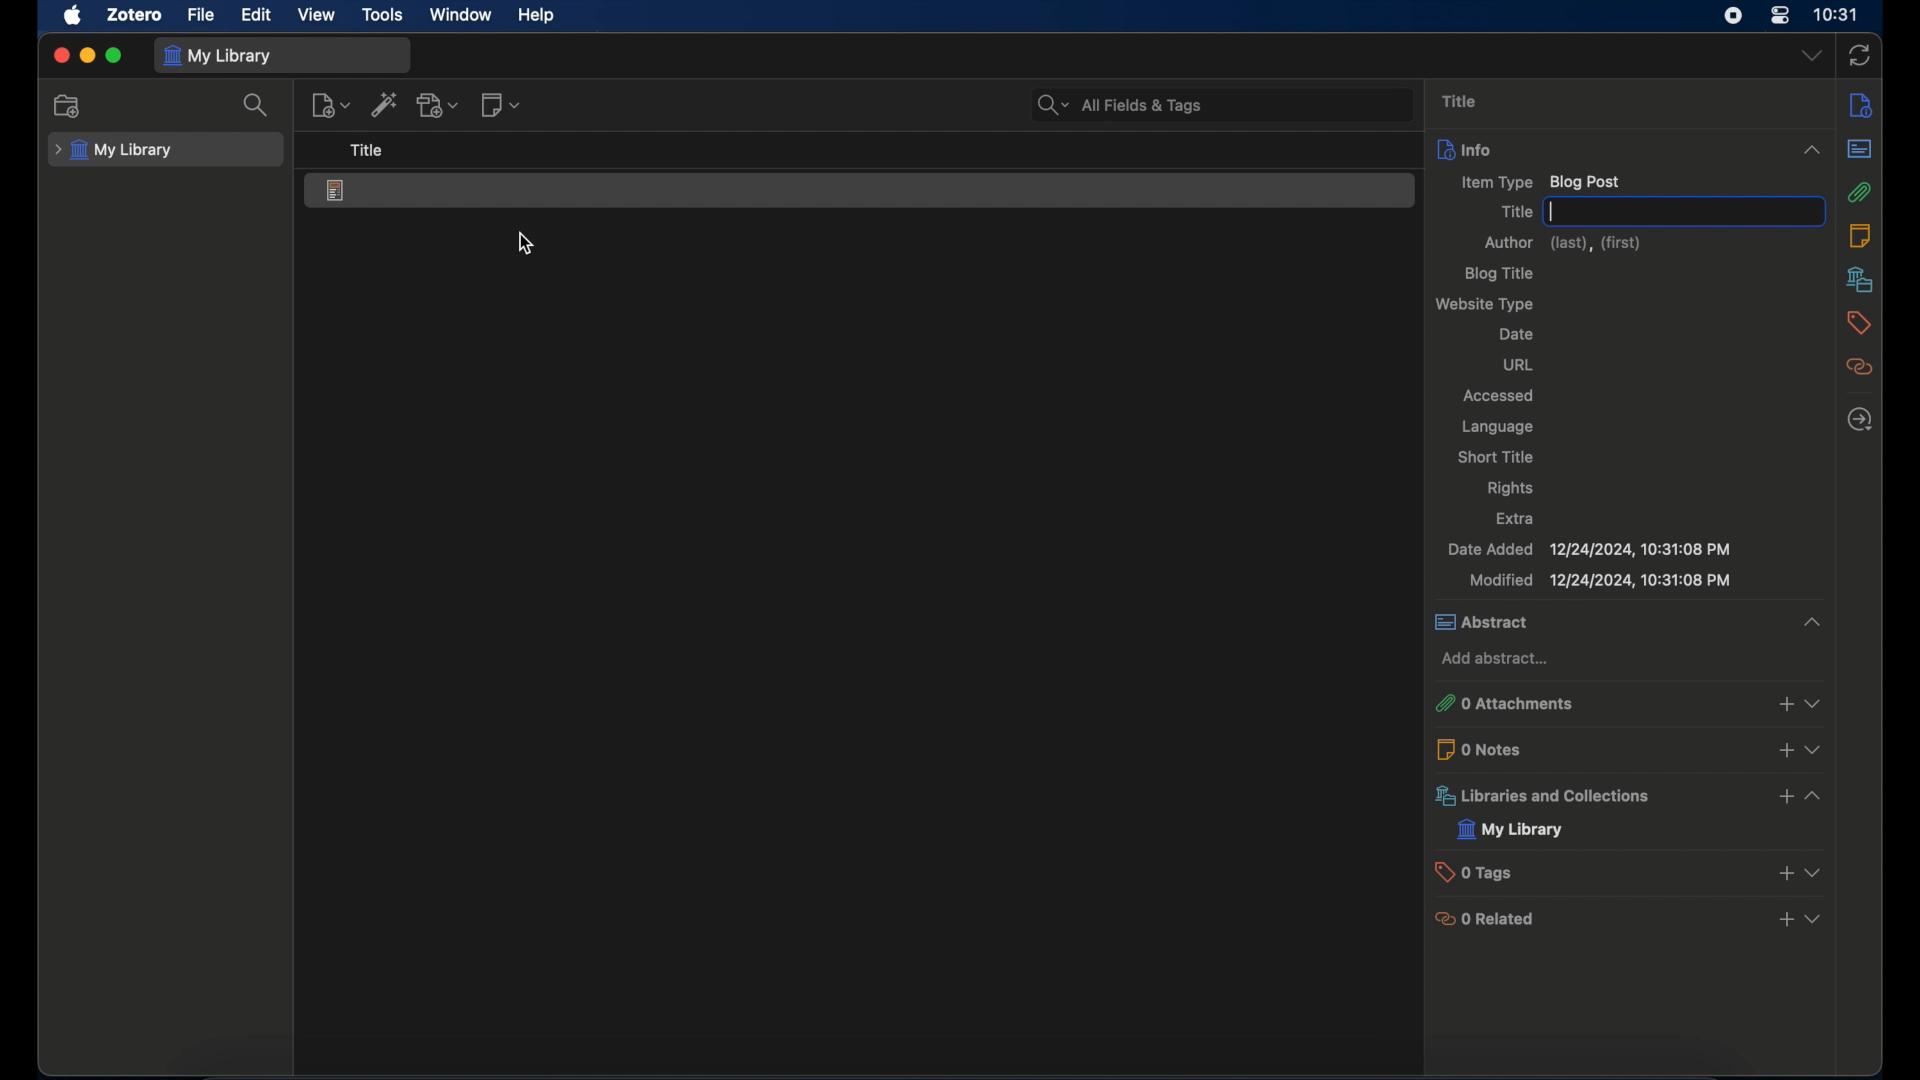 The height and width of the screenshot is (1080, 1920). What do you see at coordinates (382, 15) in the screenshot?
I see `tools` at bounding box center [382, 15].